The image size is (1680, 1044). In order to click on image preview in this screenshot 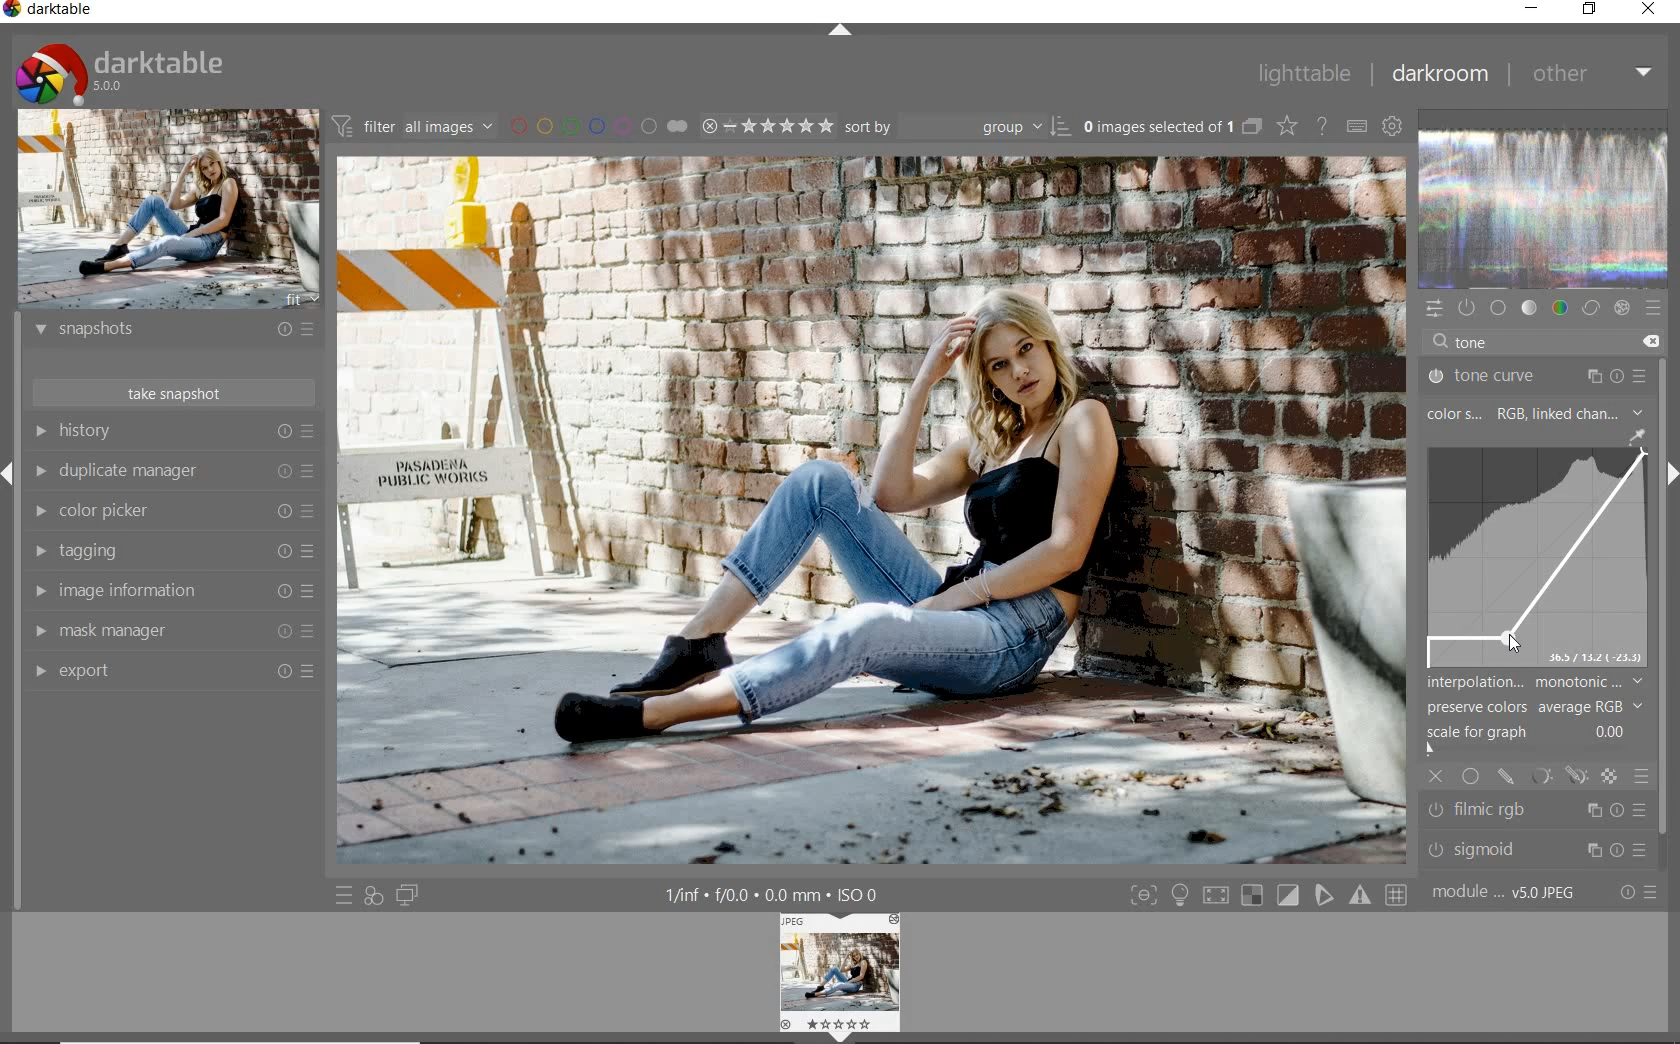, I will do `click(167, 210)`.